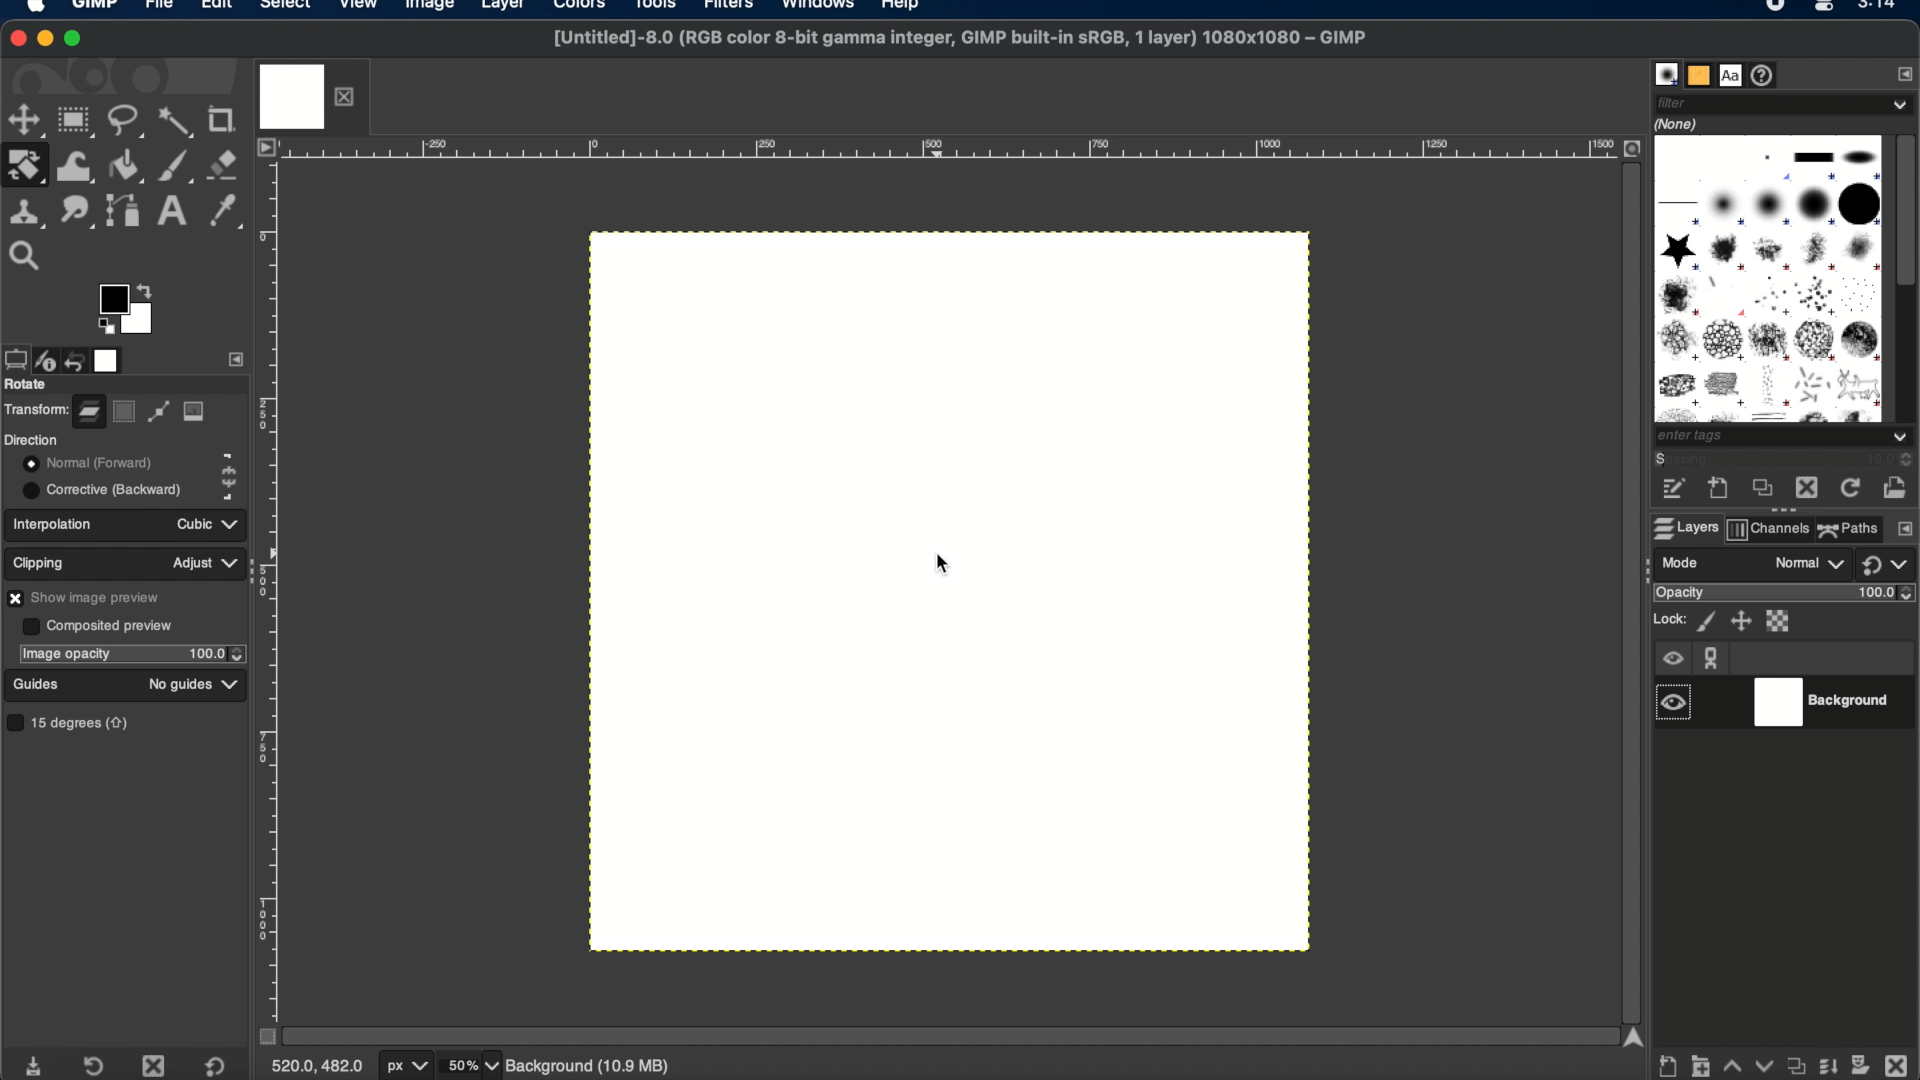 This screenshot has width=1920, height=1080. What do you see at coordinates (237, 358) in the screenshot?
I see `side bar settings` at bounding box center [237, 358].